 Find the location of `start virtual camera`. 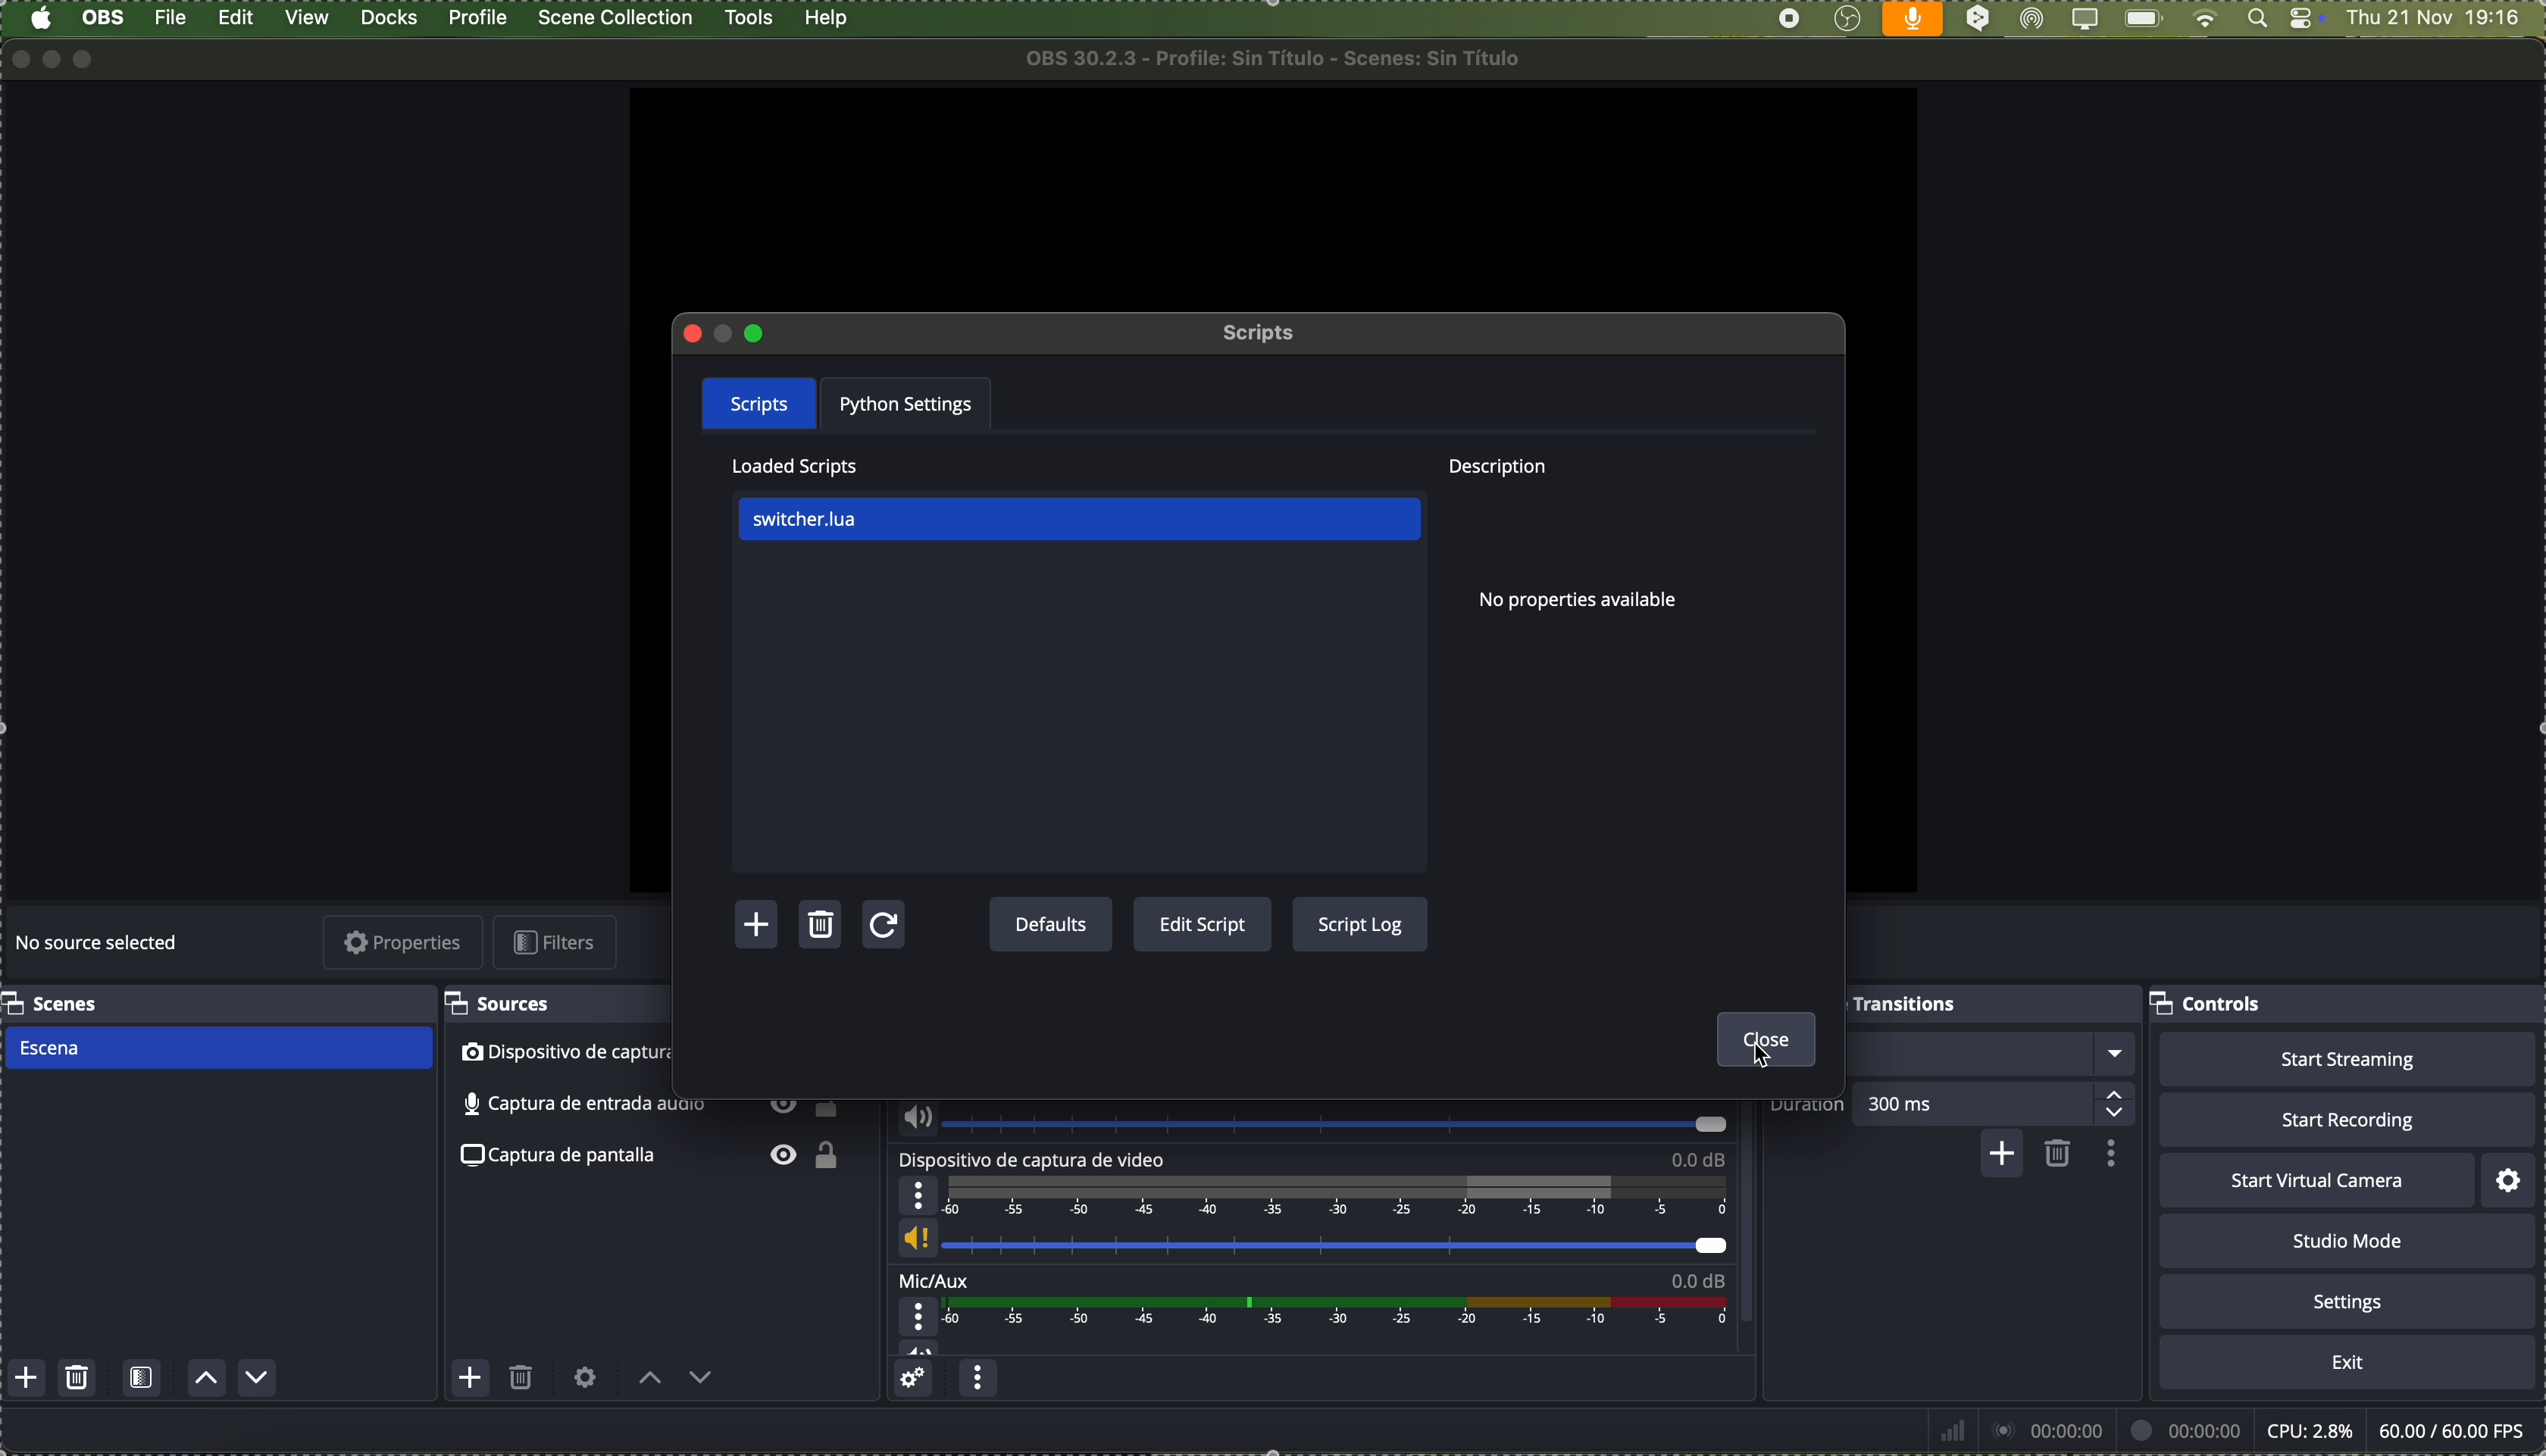

start virtual camera is located at coordinates (2316, 1181).